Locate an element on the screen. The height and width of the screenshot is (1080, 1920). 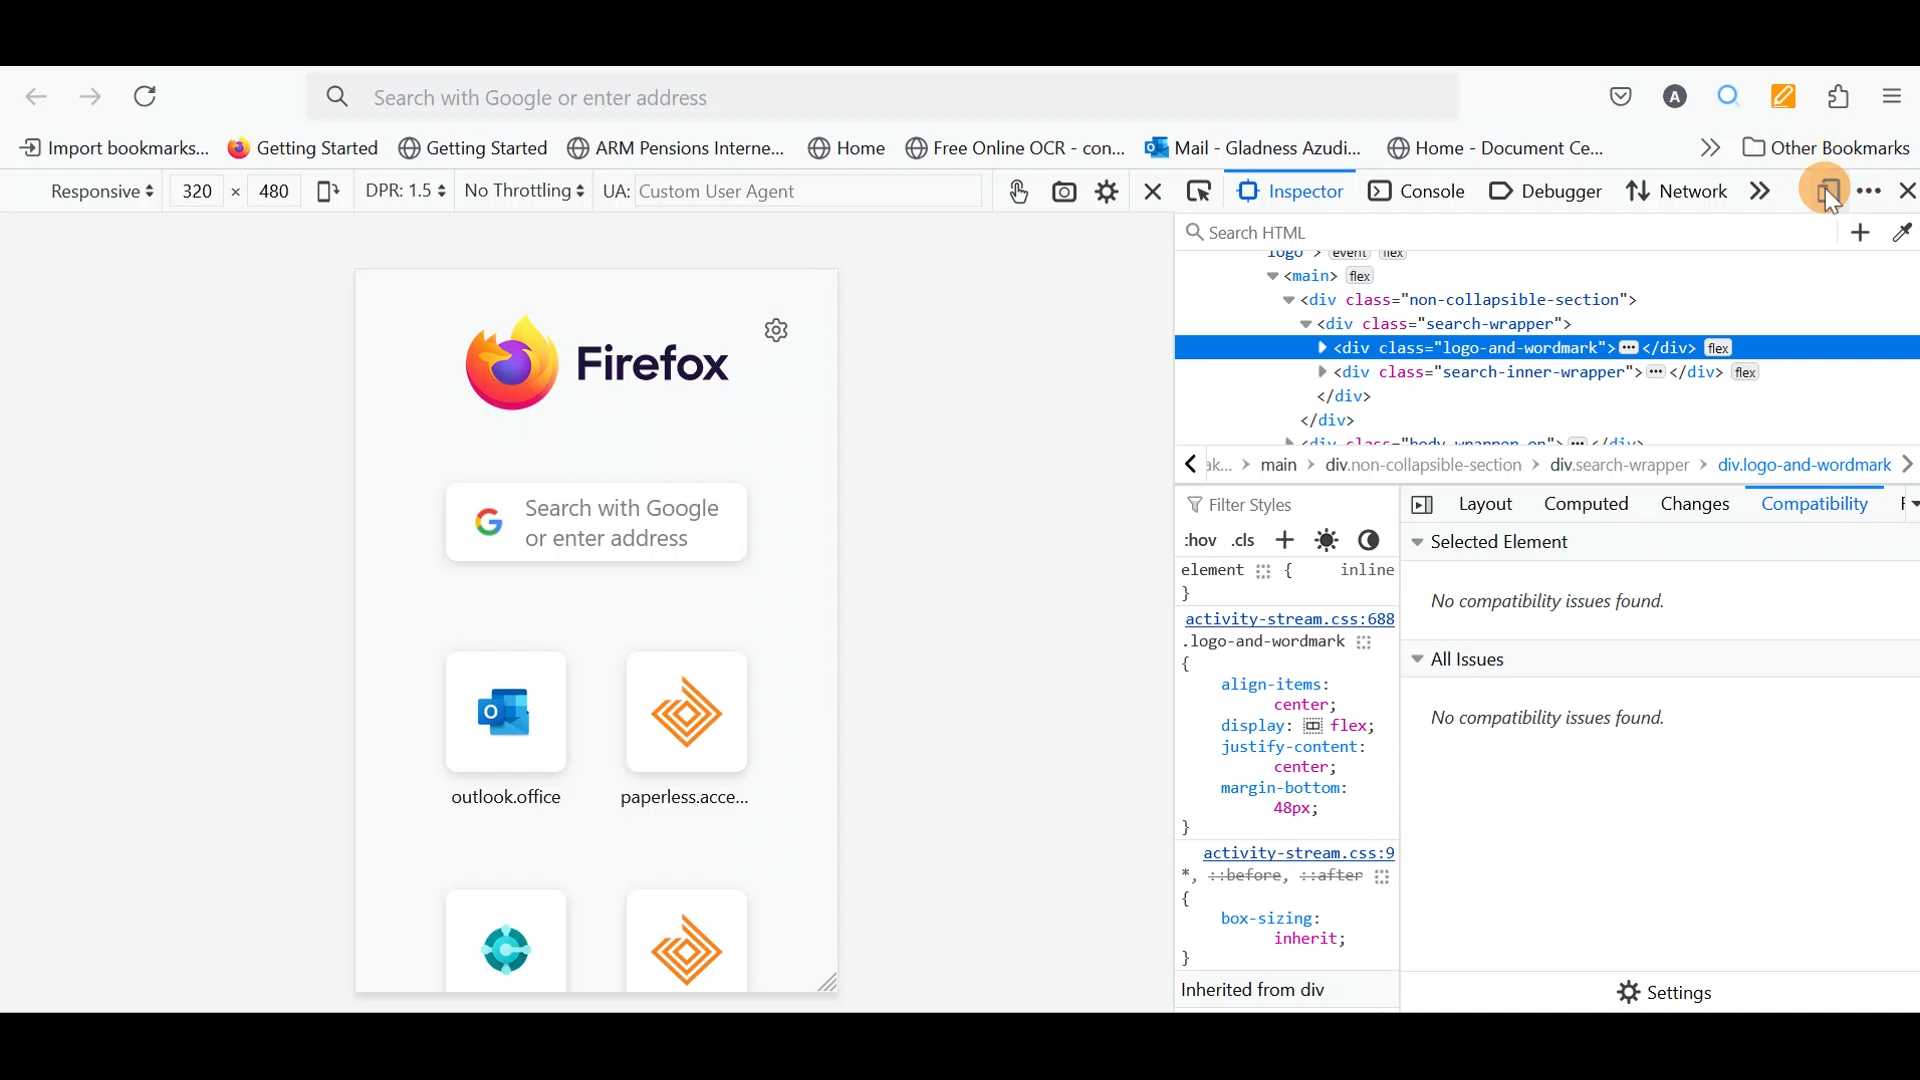
Multiple search & highlight is located at coordinates (1731, 91).